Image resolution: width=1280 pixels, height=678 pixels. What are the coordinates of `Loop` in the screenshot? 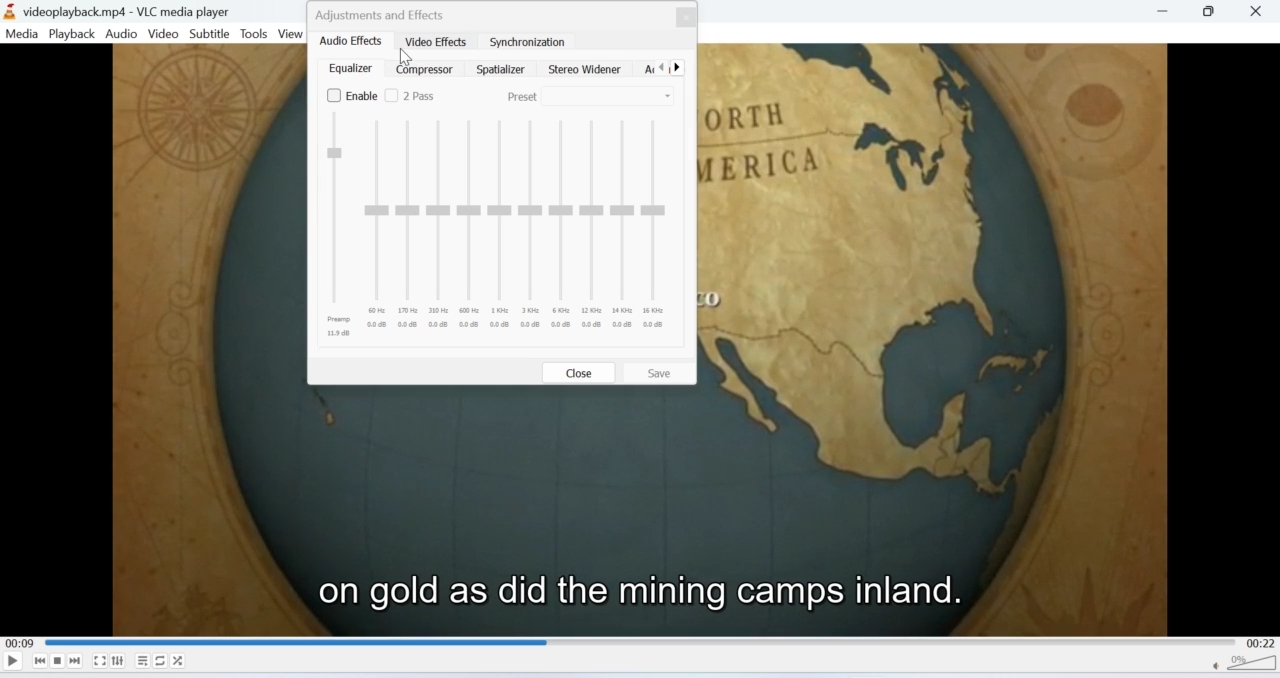 It's located at (160, 660).